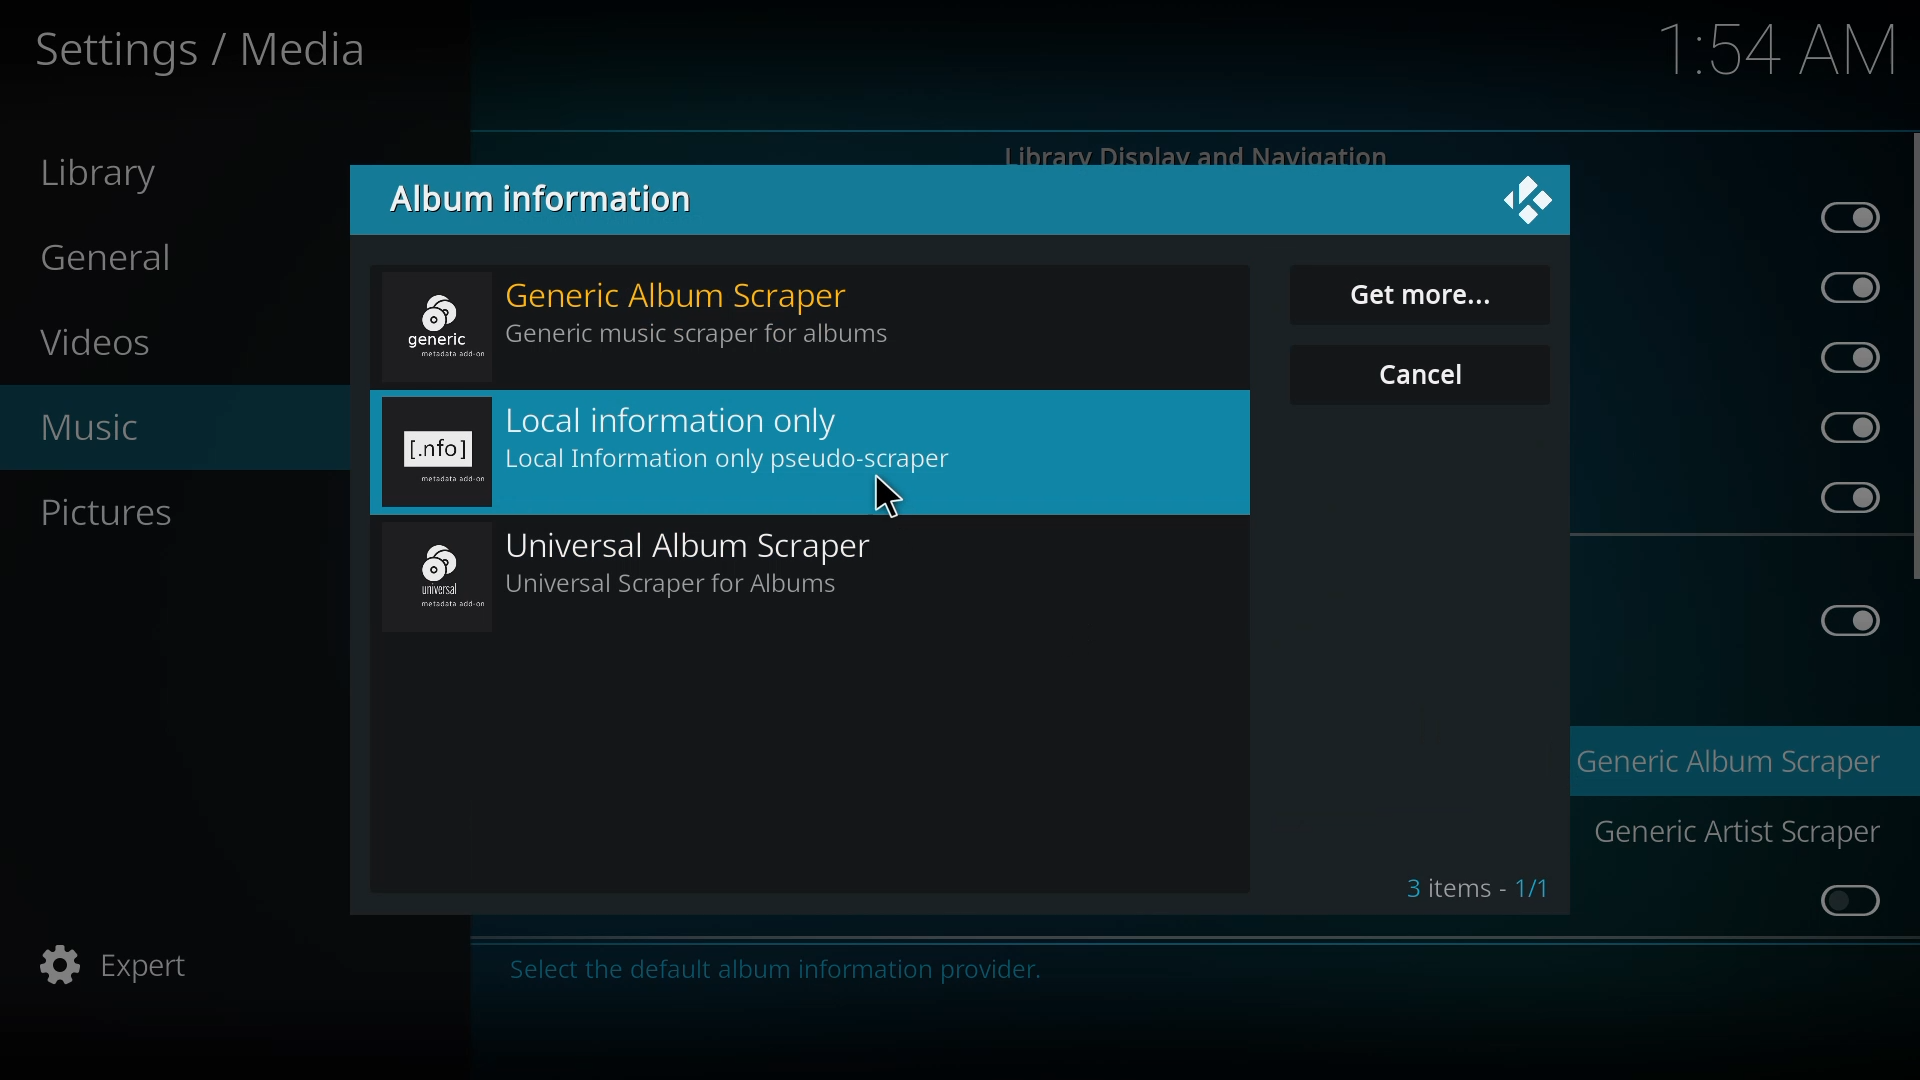 The height and width of the screenshot is (1080, 1920). What do you see at coordinates (546, 200) in the screenshot?
I see `album info` at bounding box center [546, 200].